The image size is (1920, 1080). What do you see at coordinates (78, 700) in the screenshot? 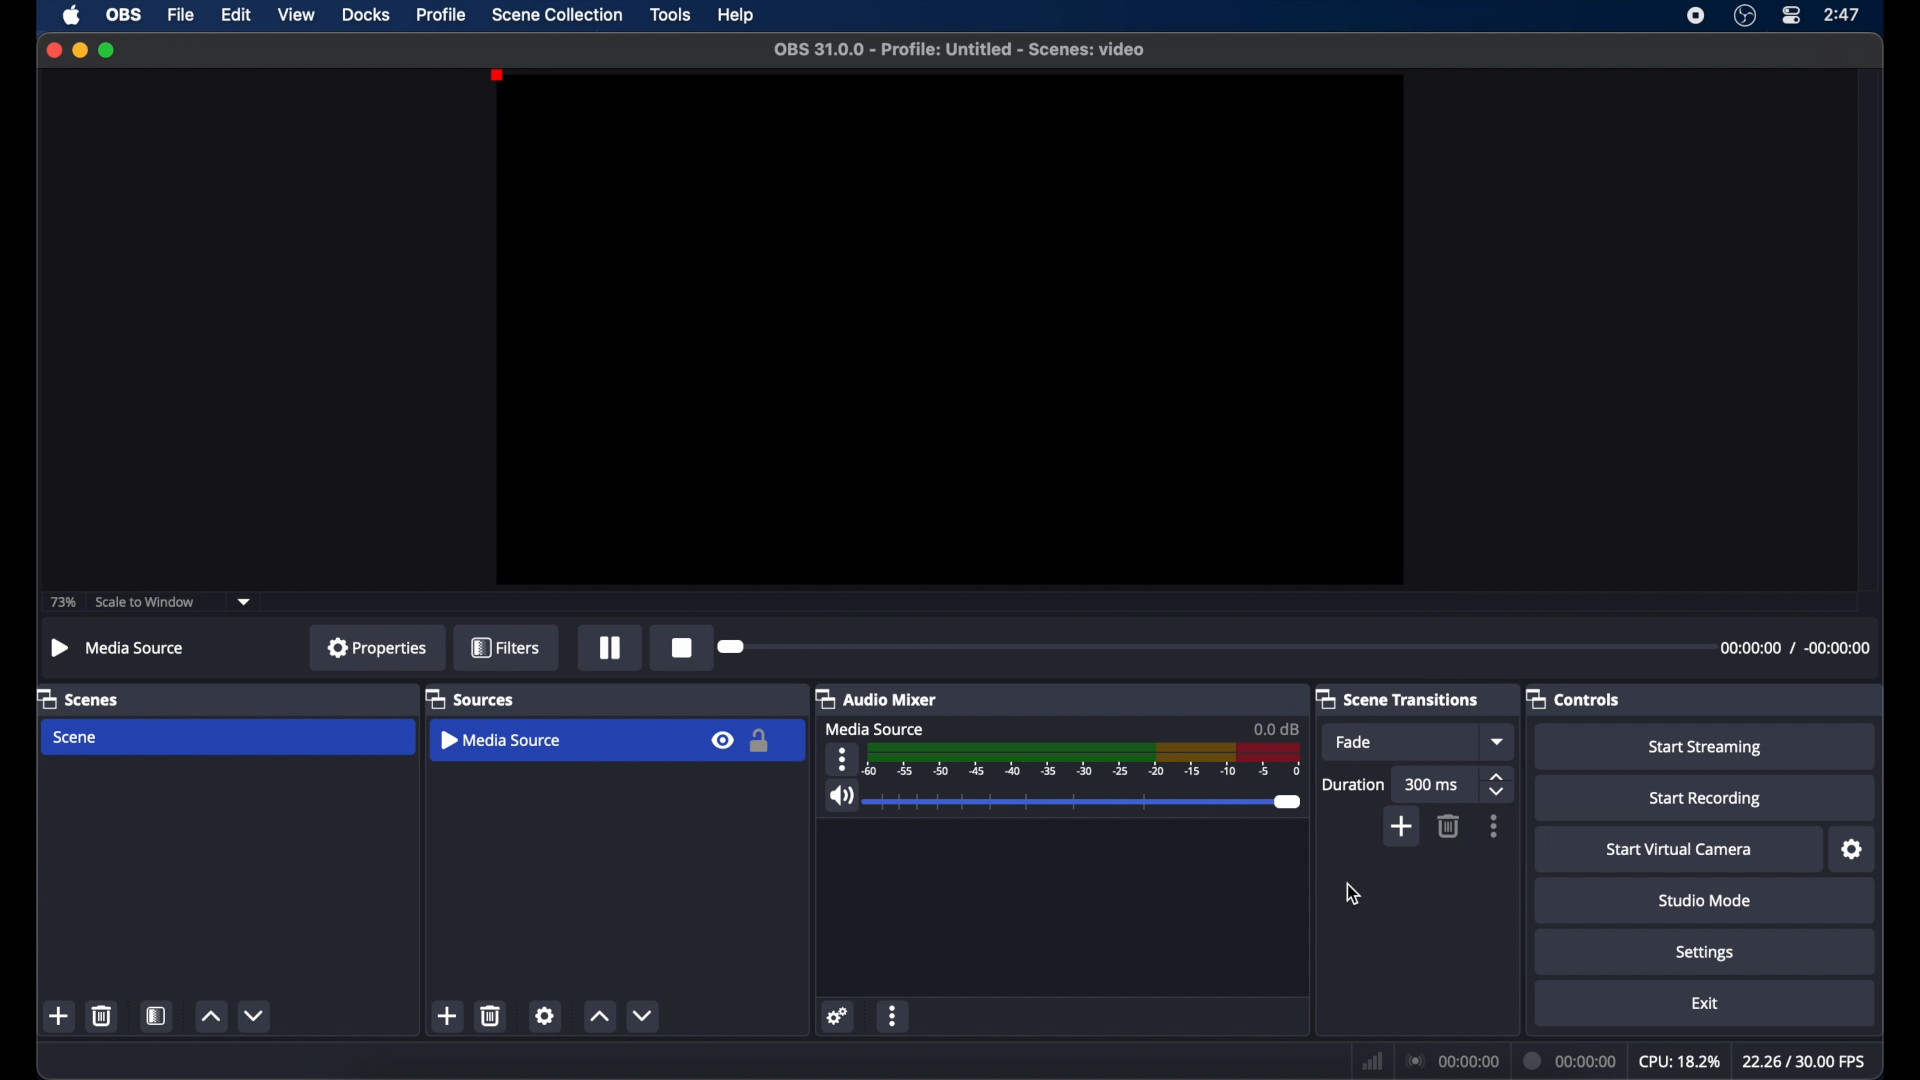
I see `scenes` at bounding box center [78, 700].